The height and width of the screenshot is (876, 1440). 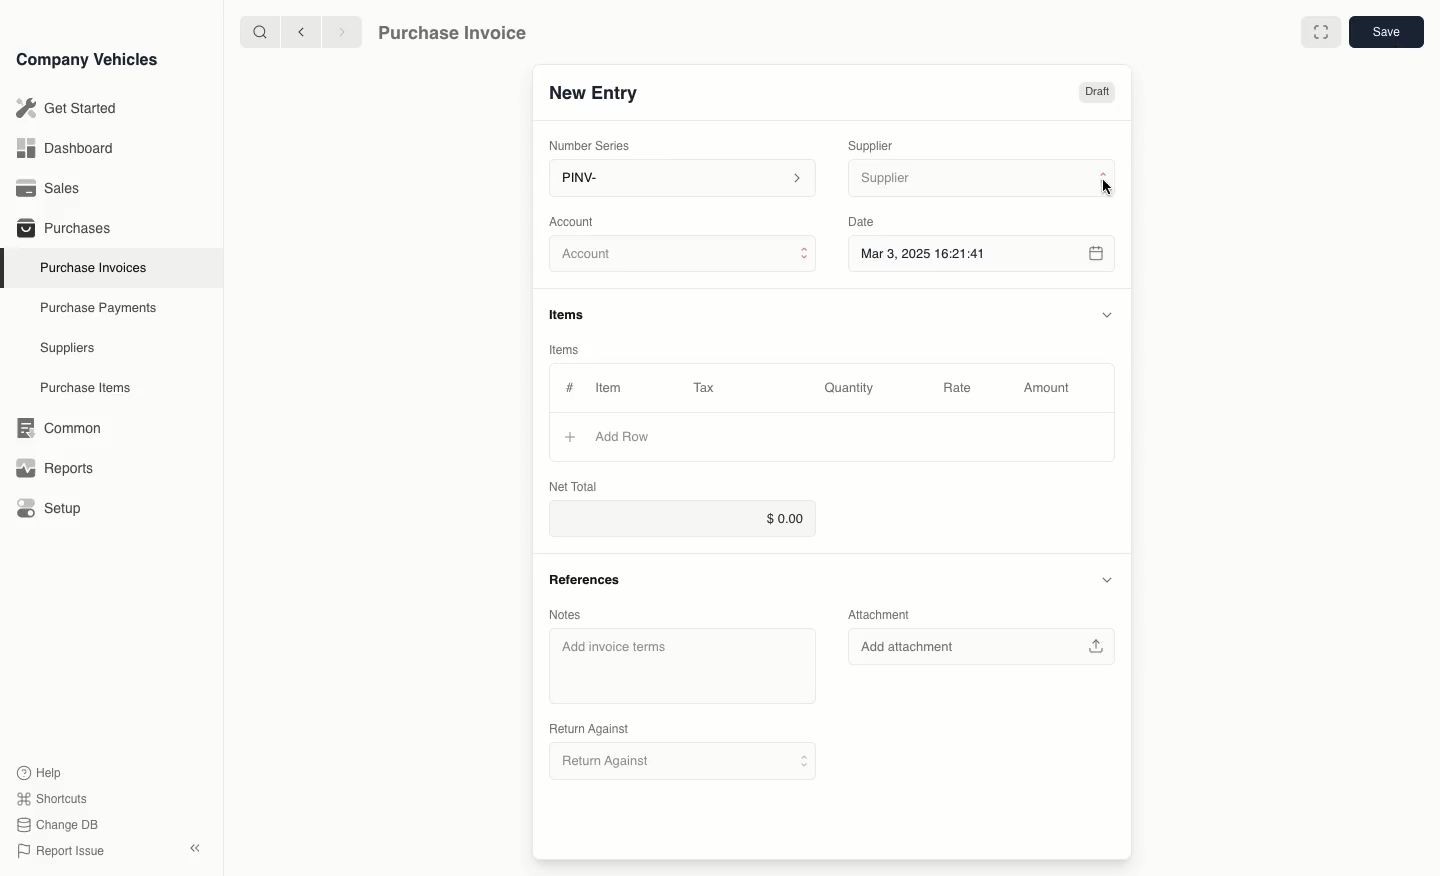 What do you see at coordinates (64, 852) in the screenshot?
I see `Report issue` at bounding box center [64, 852].